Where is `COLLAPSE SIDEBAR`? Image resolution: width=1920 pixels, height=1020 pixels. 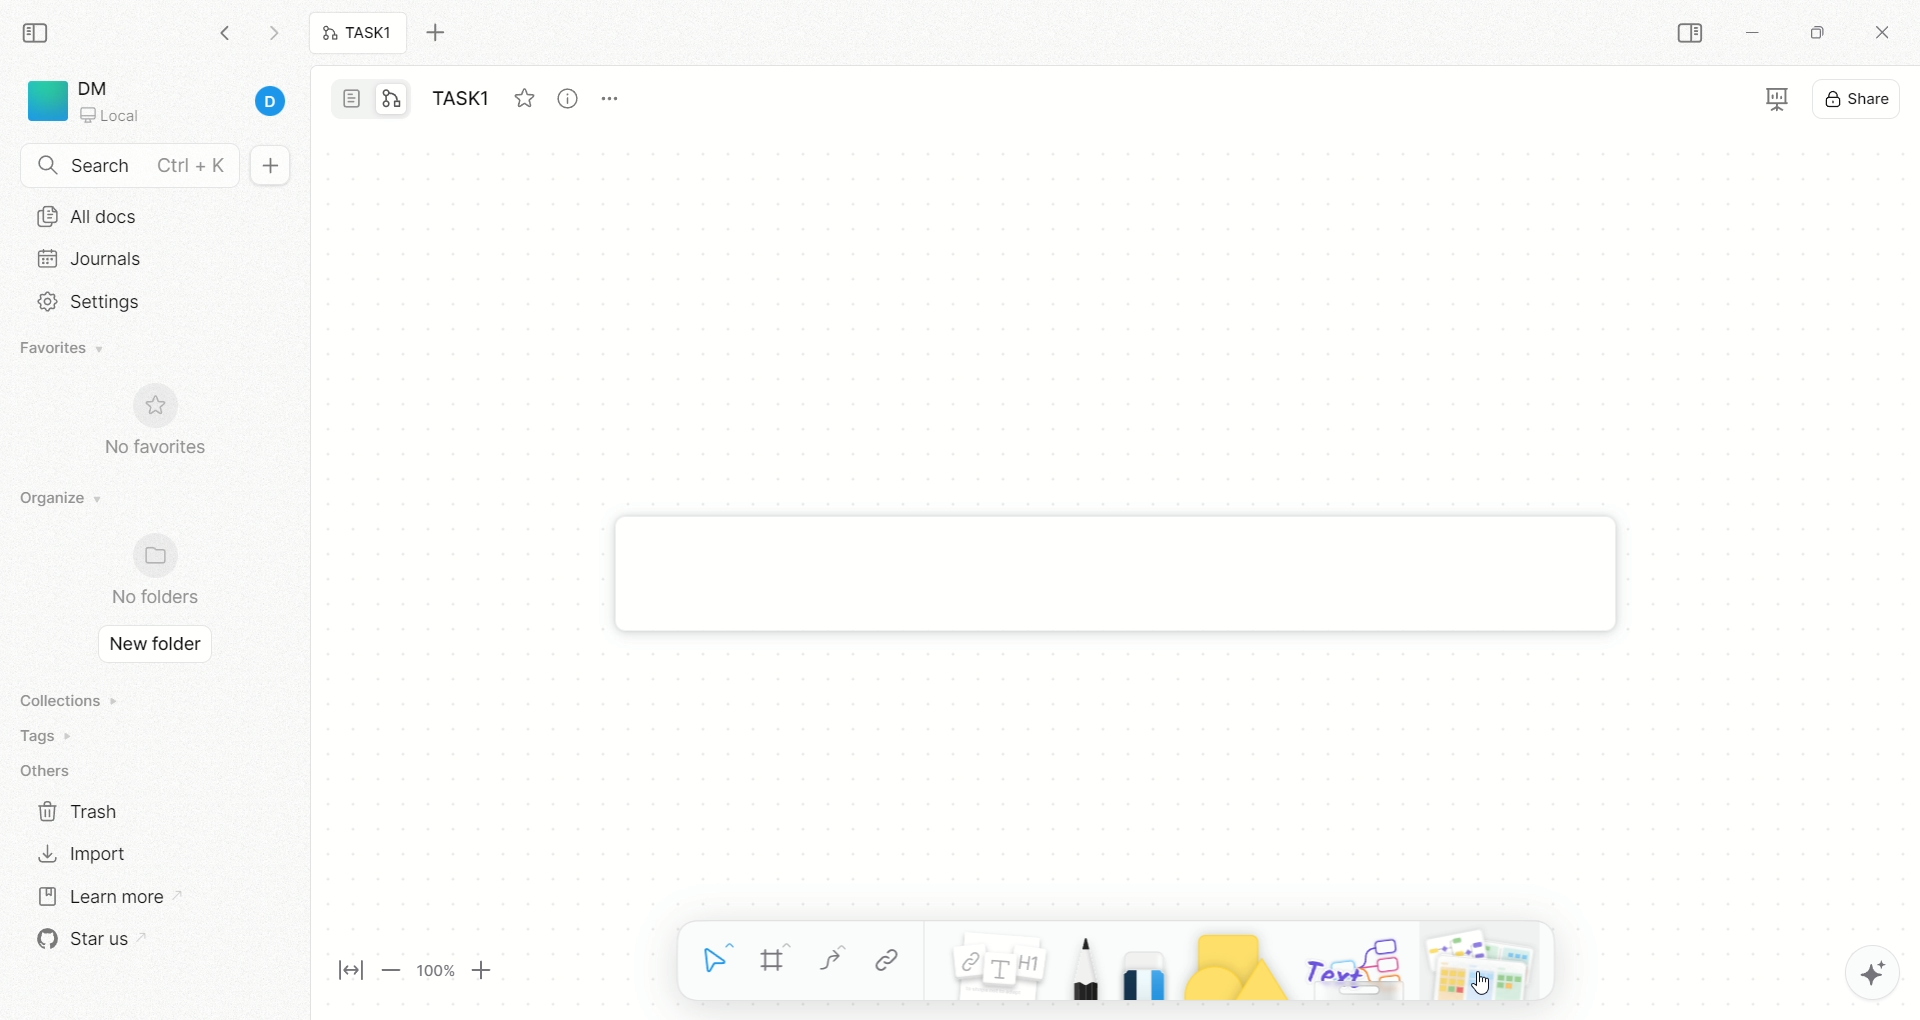
COLLAPSE SIDEBAR is located at coordinates (1691, 34).